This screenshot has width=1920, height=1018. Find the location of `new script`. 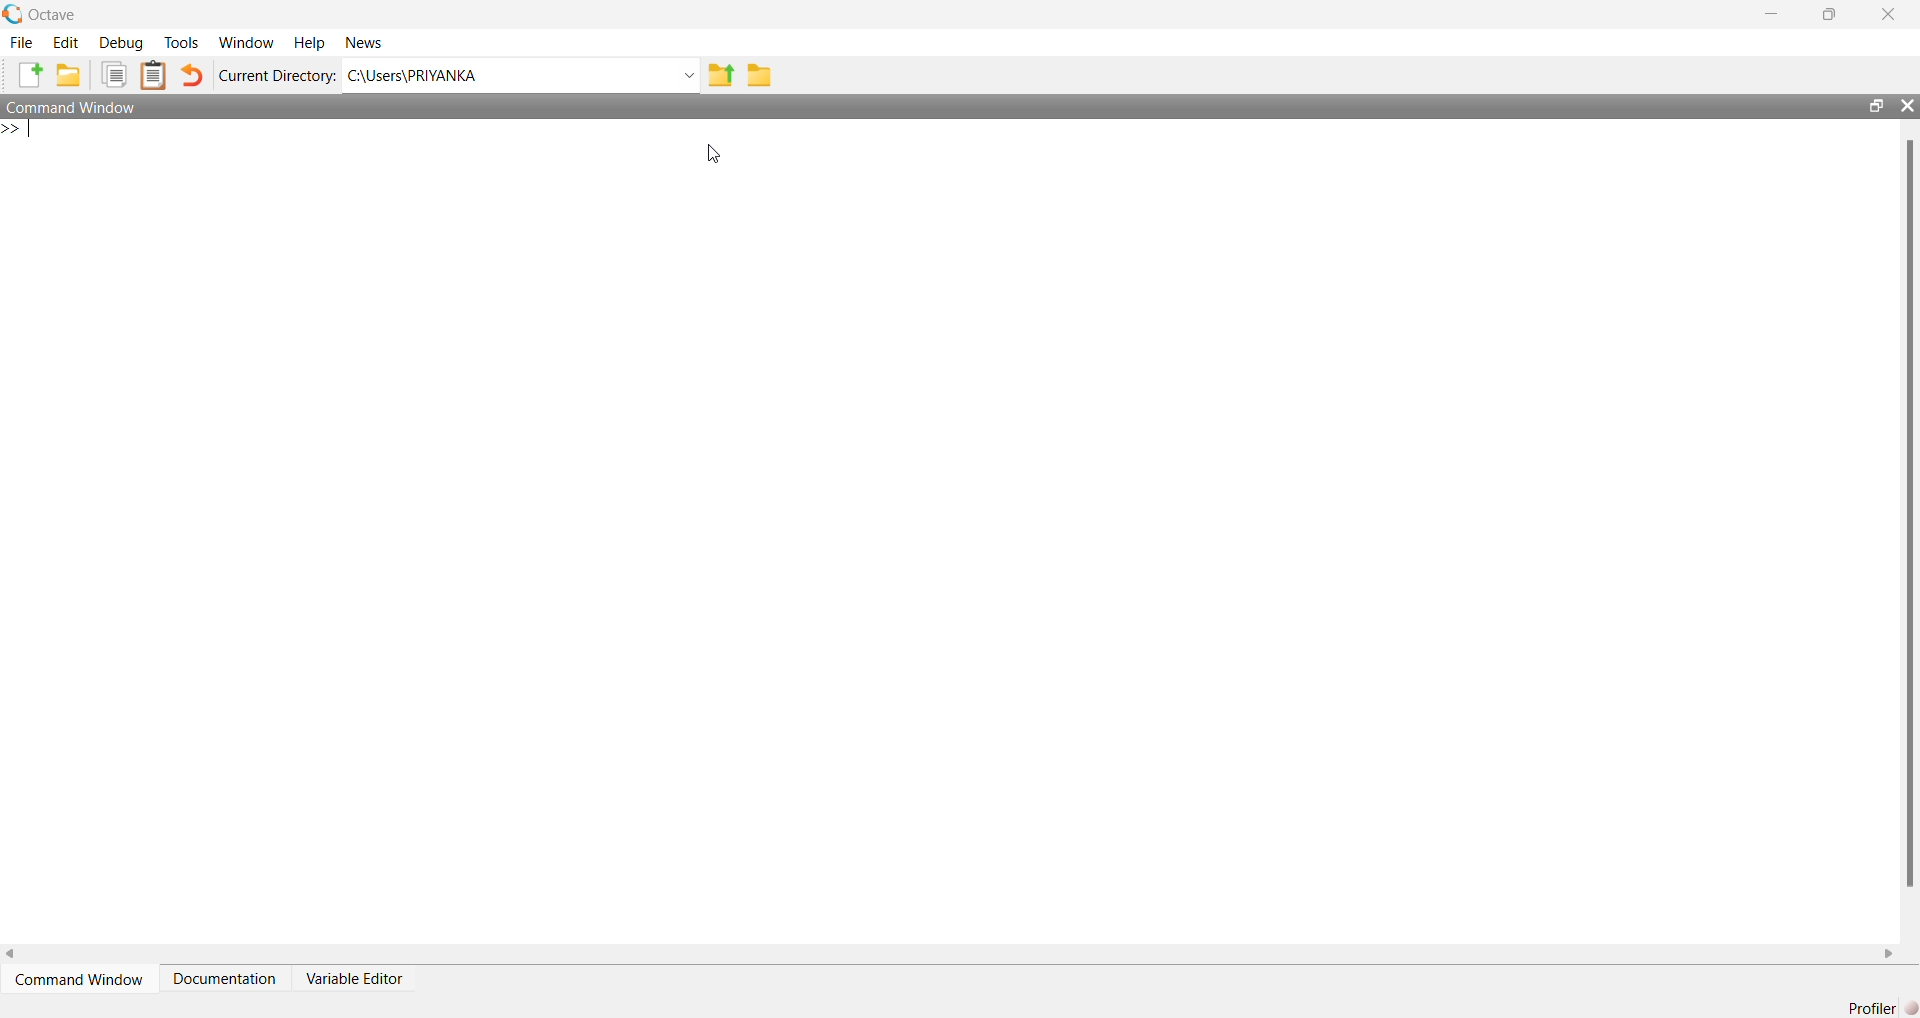

new script is located at coordinates (25, 78).